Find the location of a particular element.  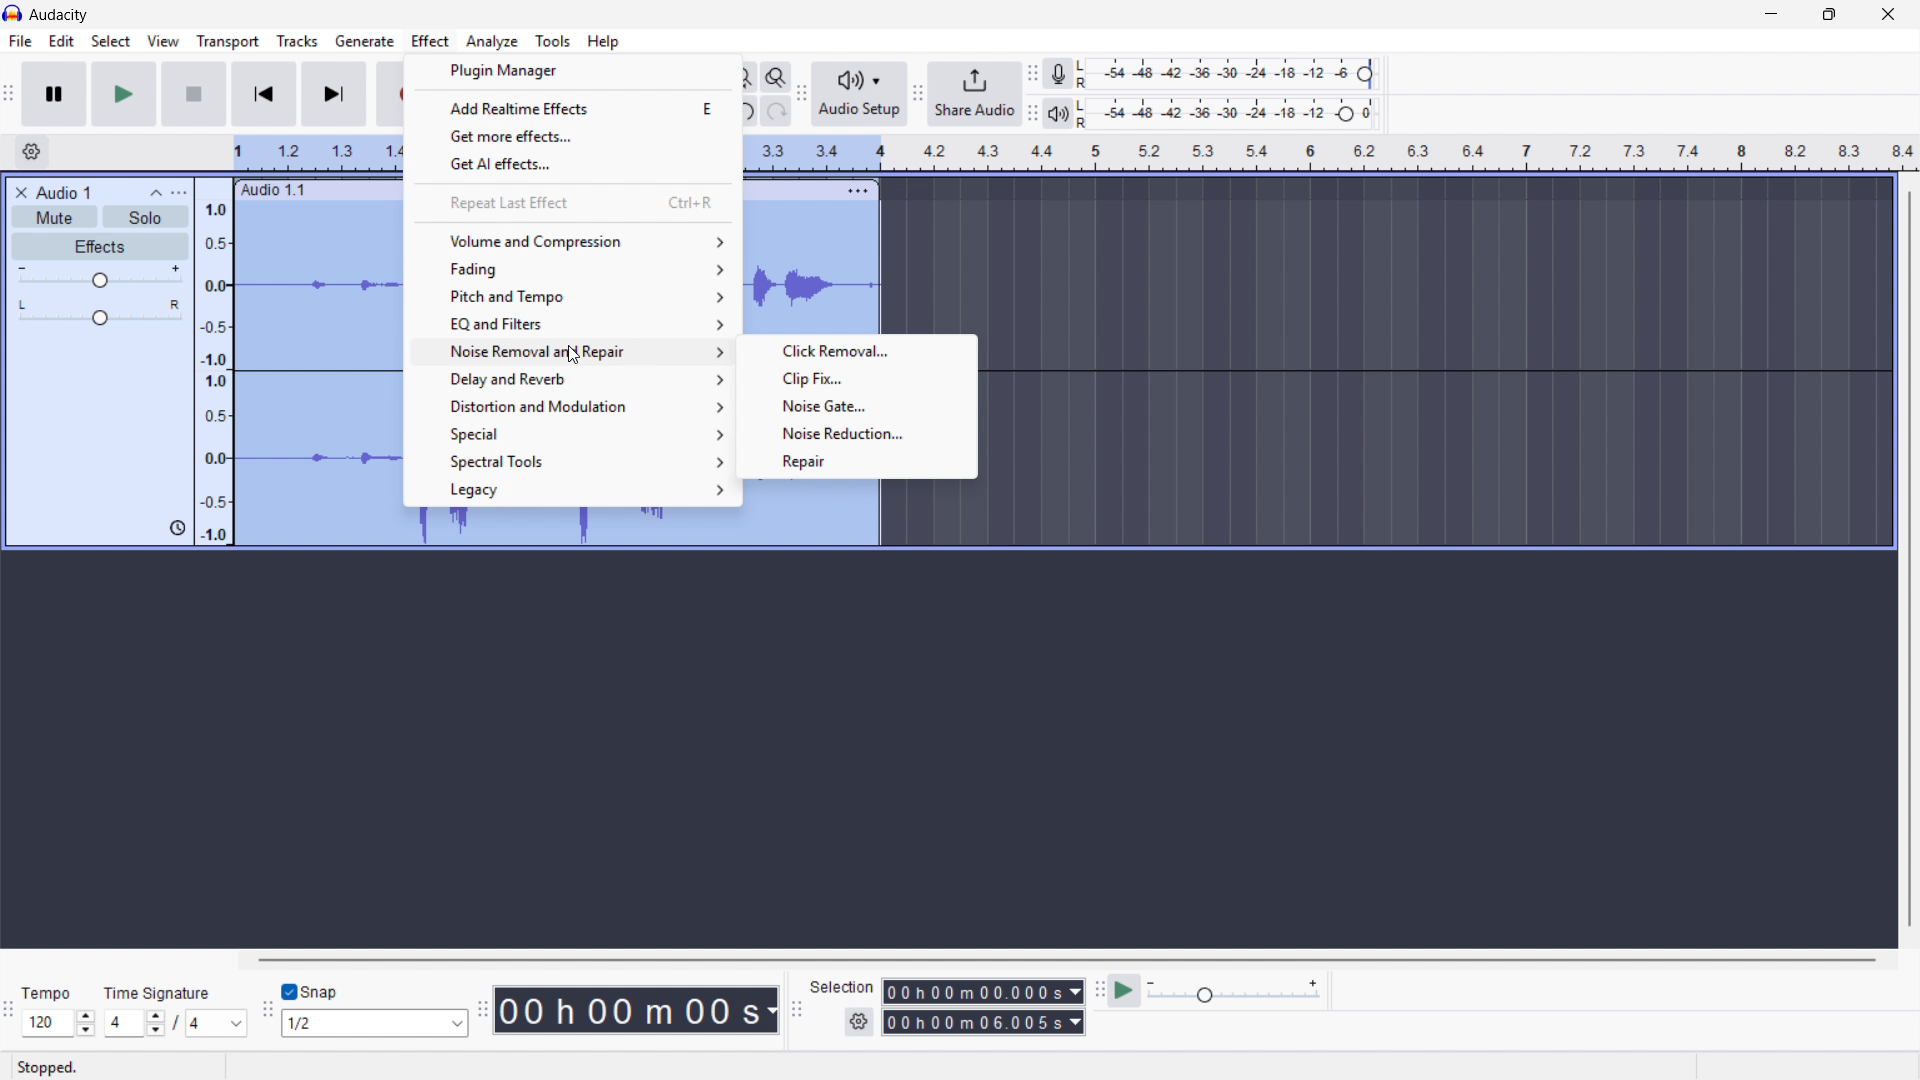

Clip fix is located at coordinates (855, 376).